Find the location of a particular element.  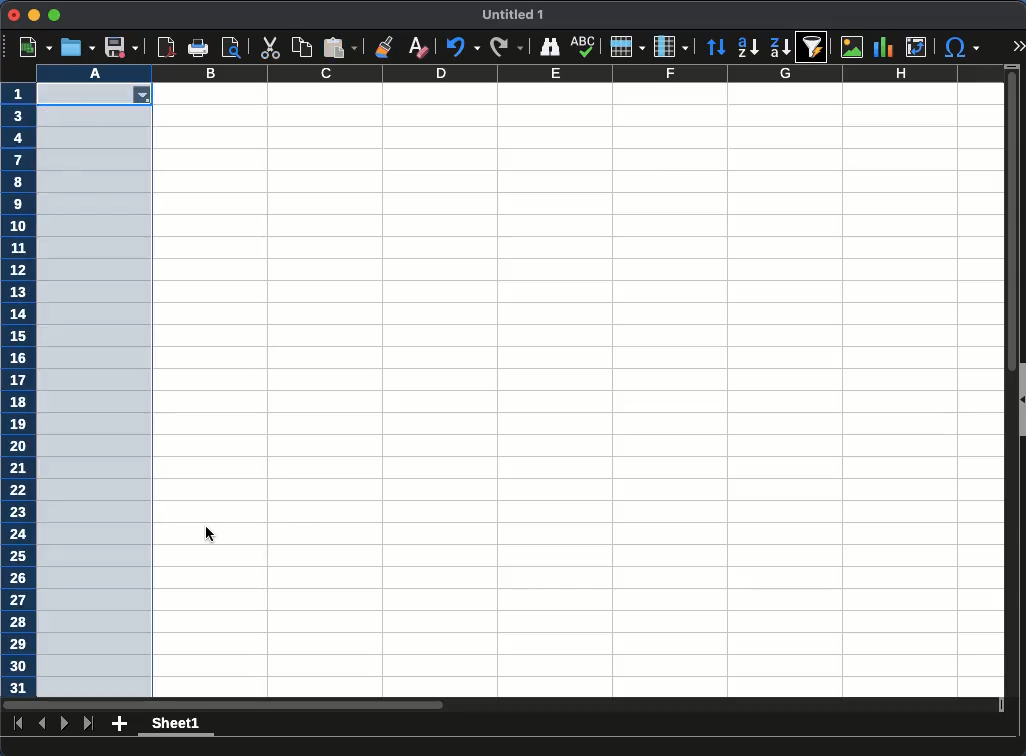

close is located at coordinates (14, 15).